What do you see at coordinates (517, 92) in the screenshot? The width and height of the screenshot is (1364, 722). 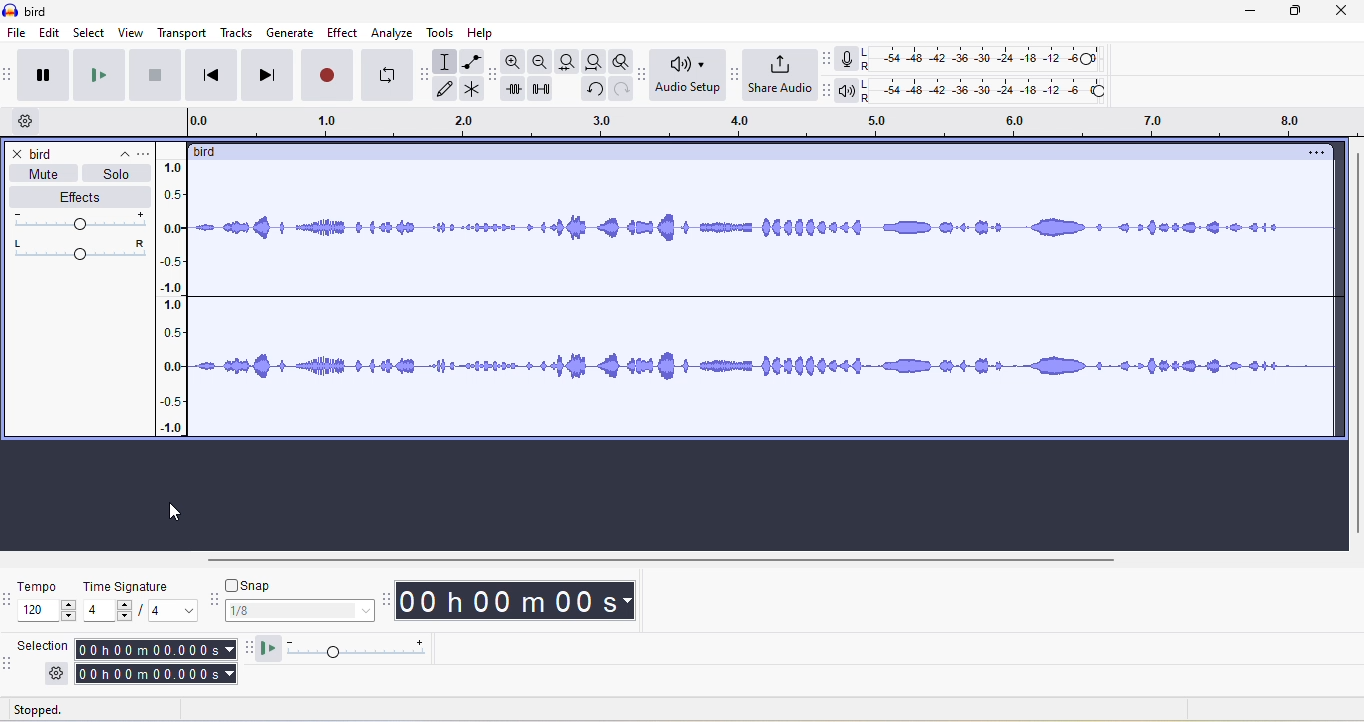 I see `trim audio outside selection` at bounding box center [517, 92].